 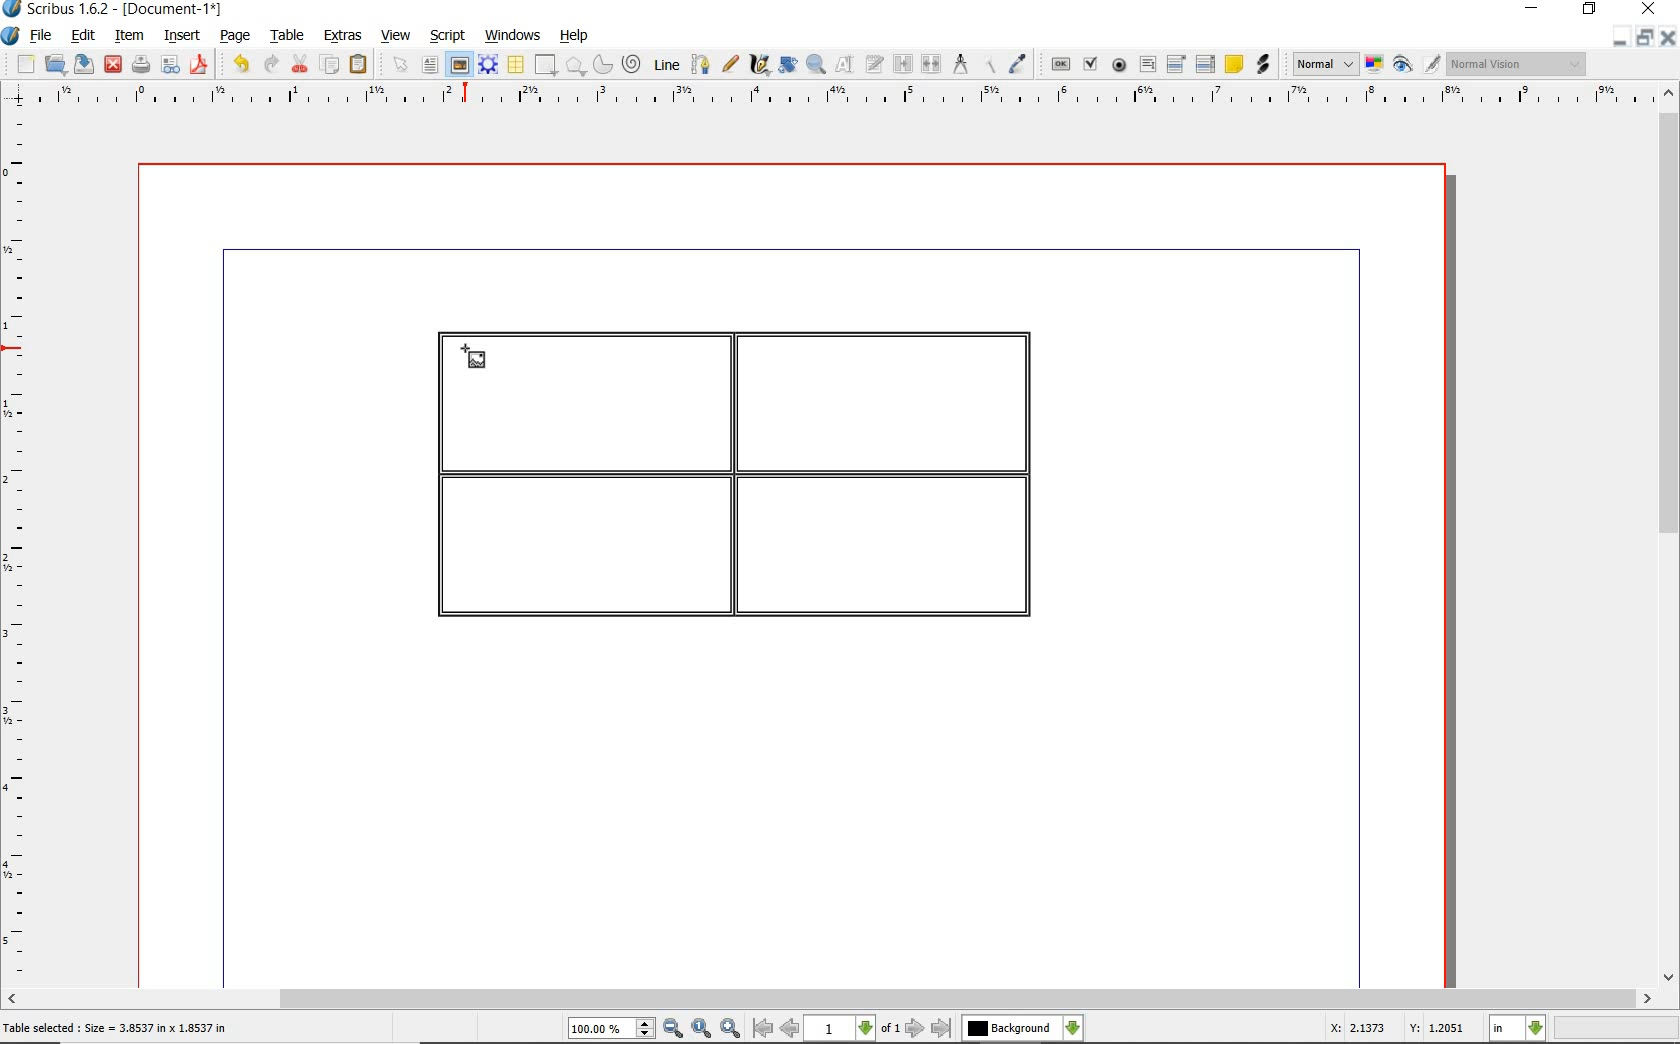 What do you see at coordinates (988, 65) in the screenshot?
I see `copy item properties` at bounding box center [988, 65].